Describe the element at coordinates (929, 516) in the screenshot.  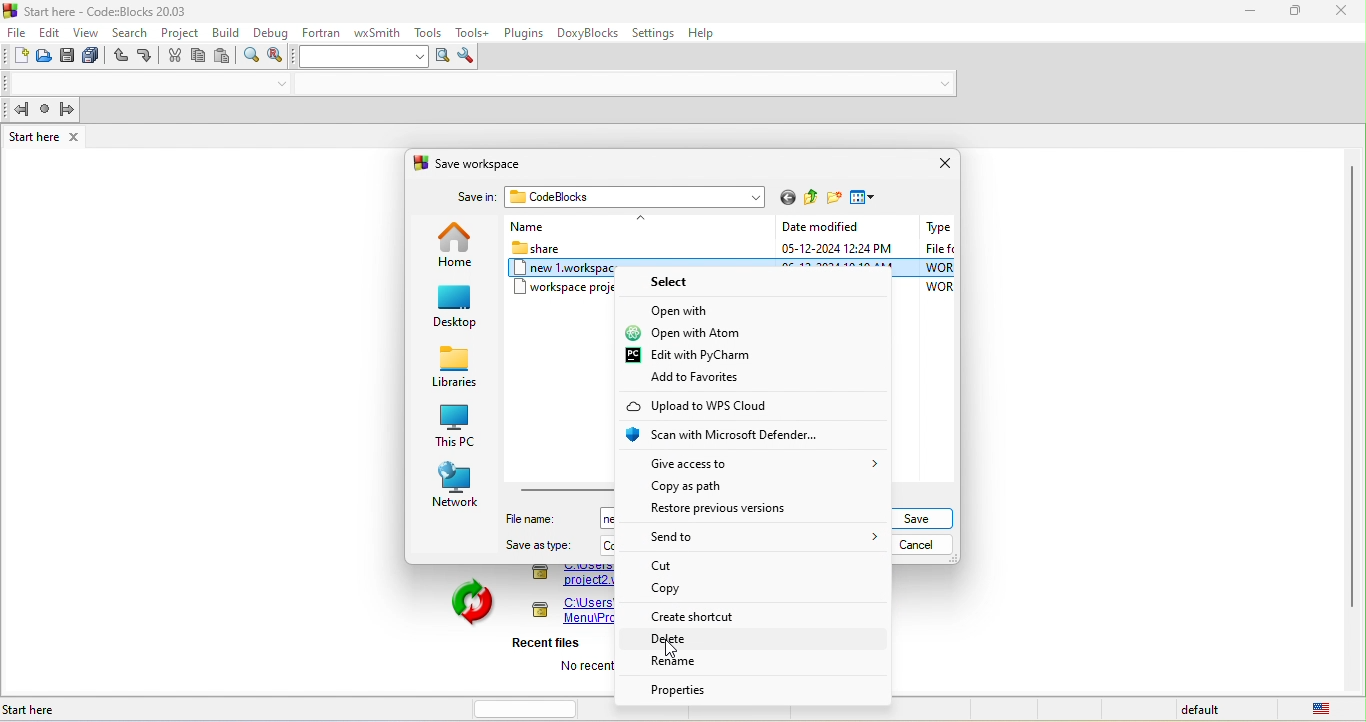
I see `save` at that location.